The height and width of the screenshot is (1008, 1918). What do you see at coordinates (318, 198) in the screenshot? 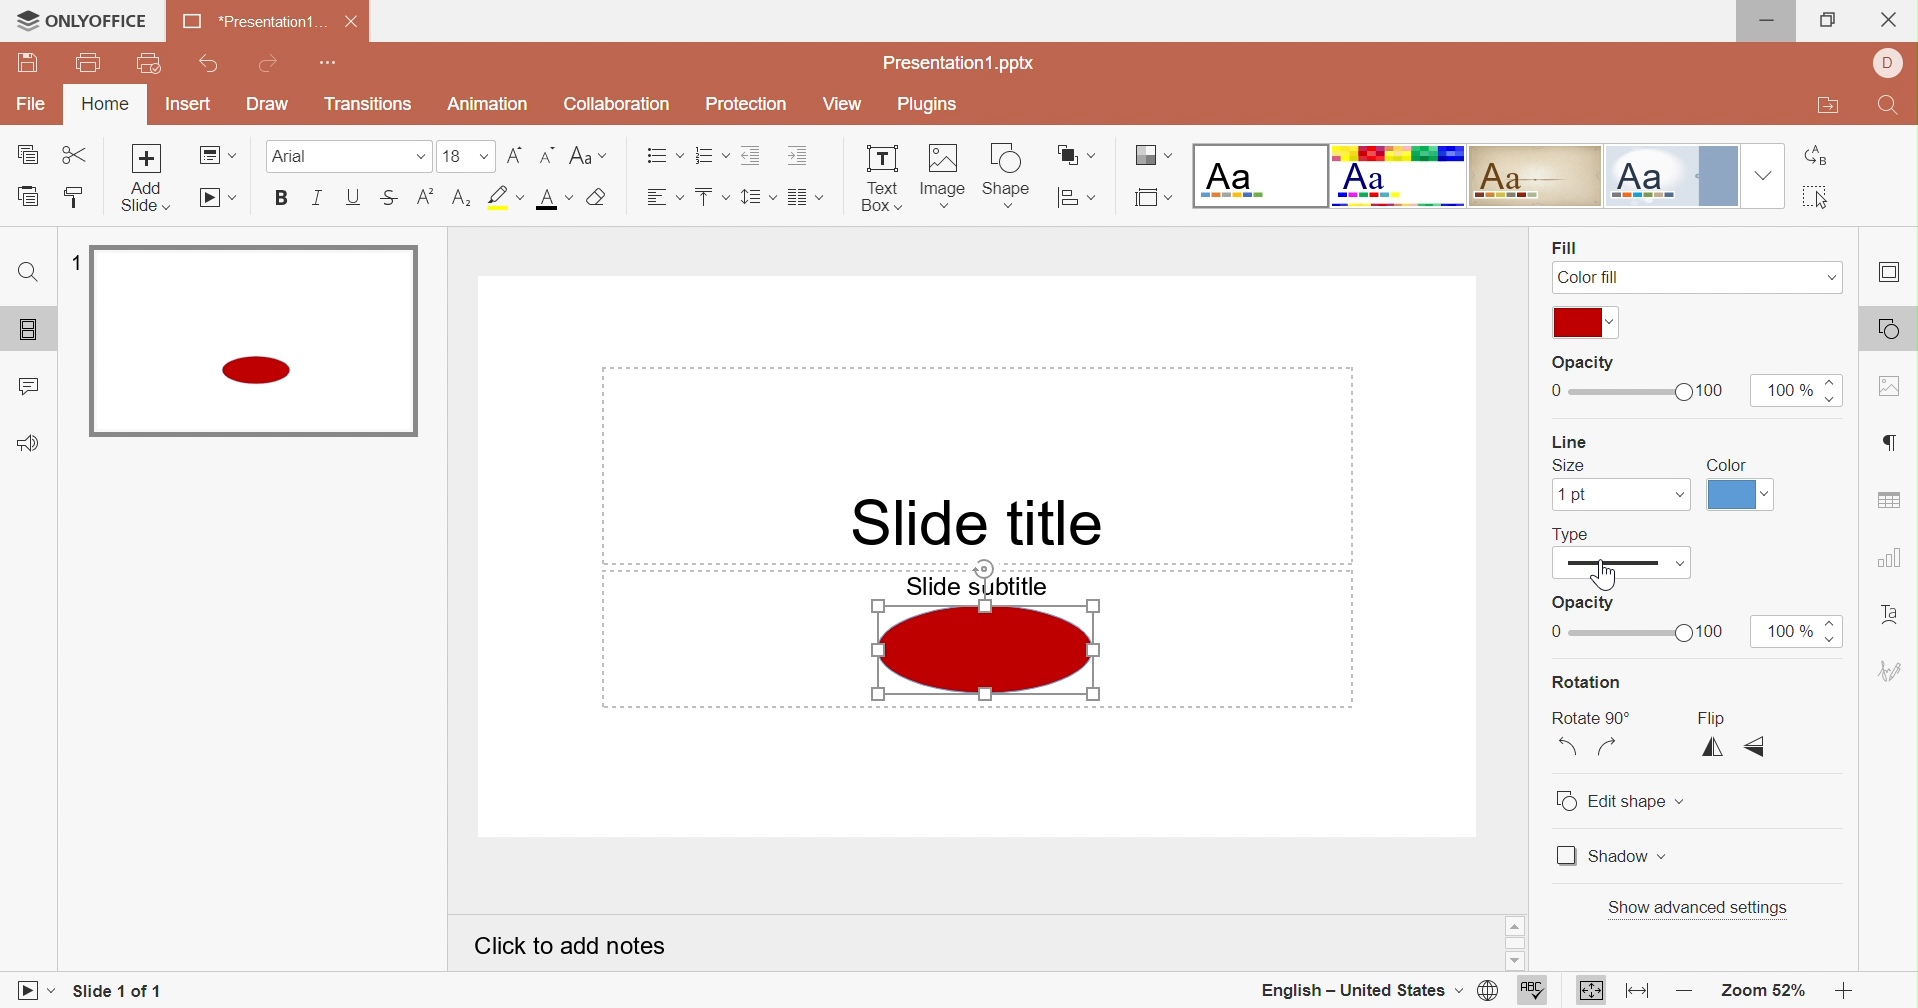
I see `Italic` at bounding box center [318, 198].